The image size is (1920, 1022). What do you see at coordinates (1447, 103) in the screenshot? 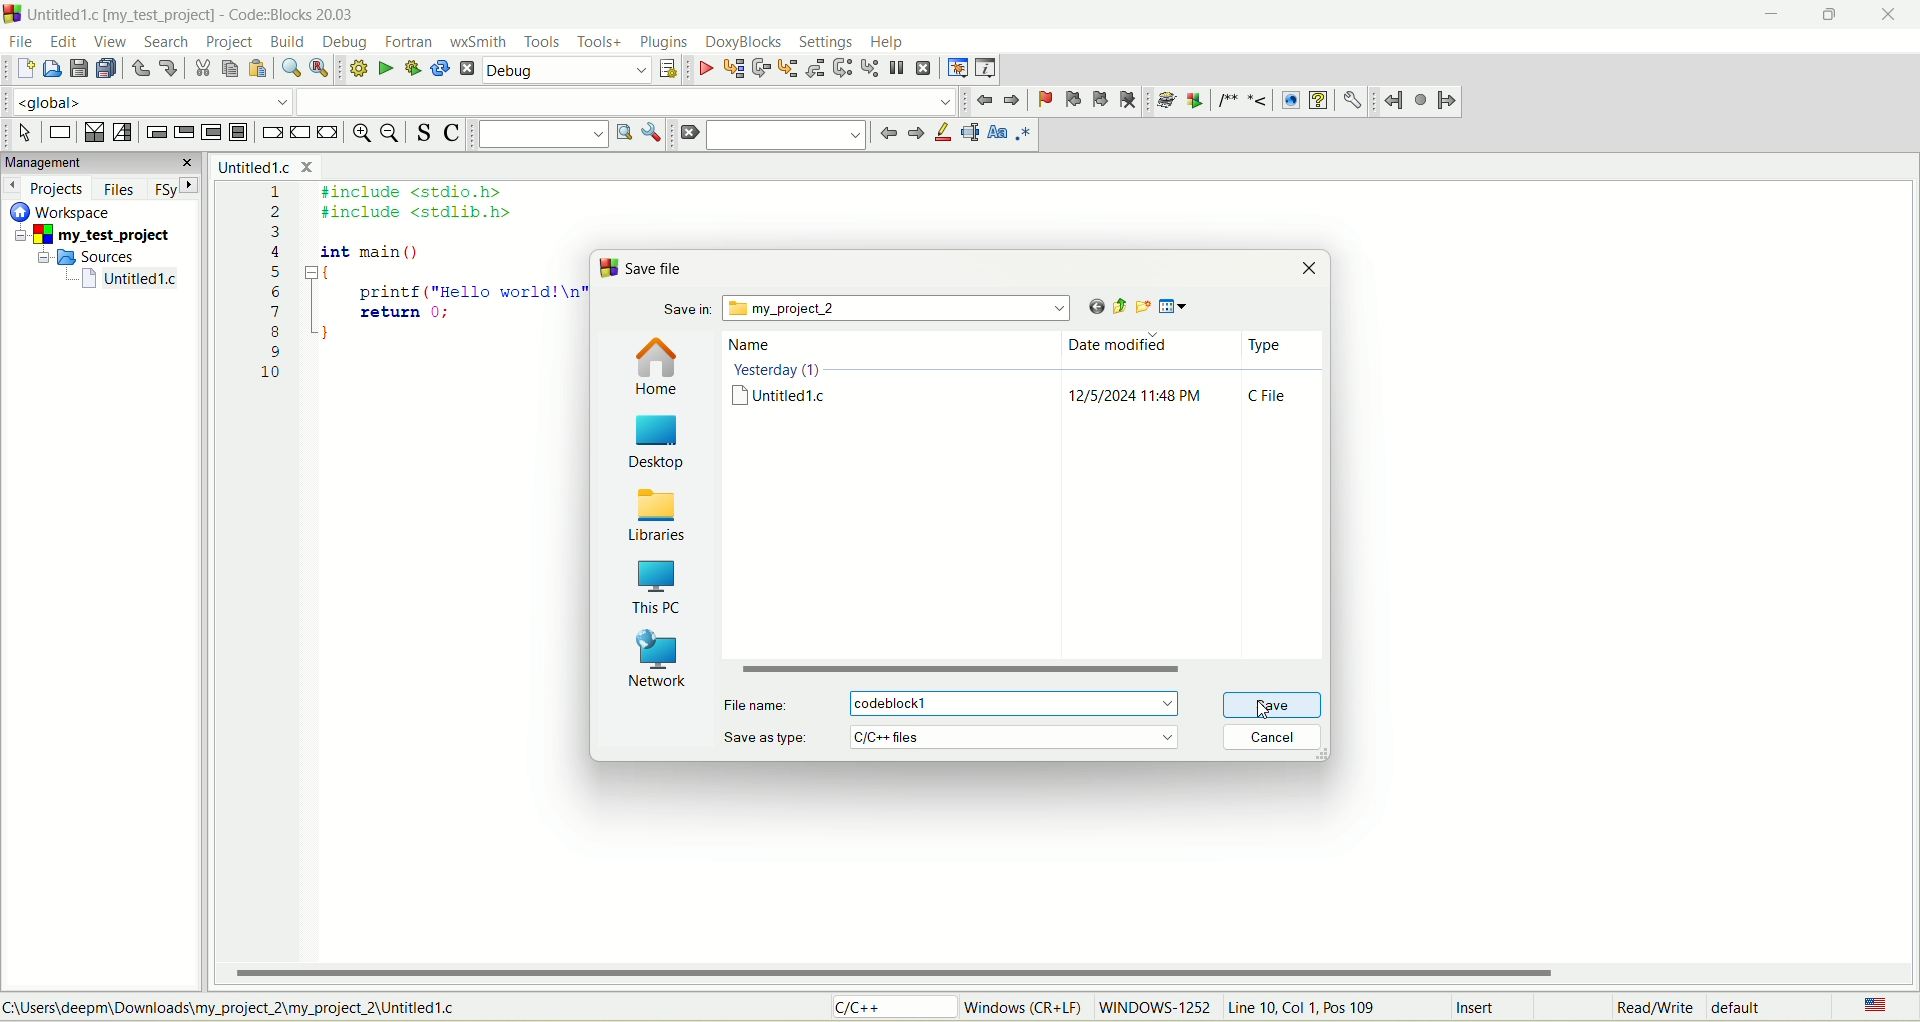
I see `jump forward` at bounding box center [1447, 103].